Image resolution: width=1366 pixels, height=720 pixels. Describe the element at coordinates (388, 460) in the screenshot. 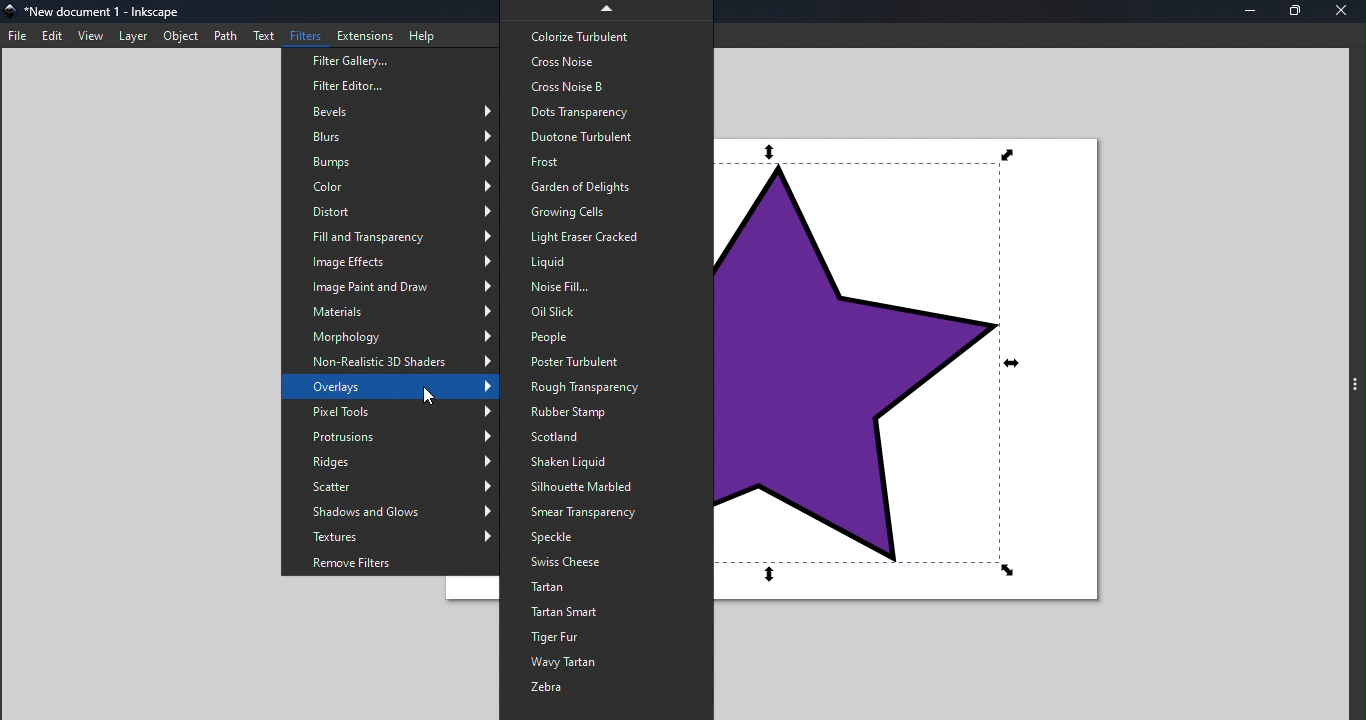

I see `Ridges` at that location.